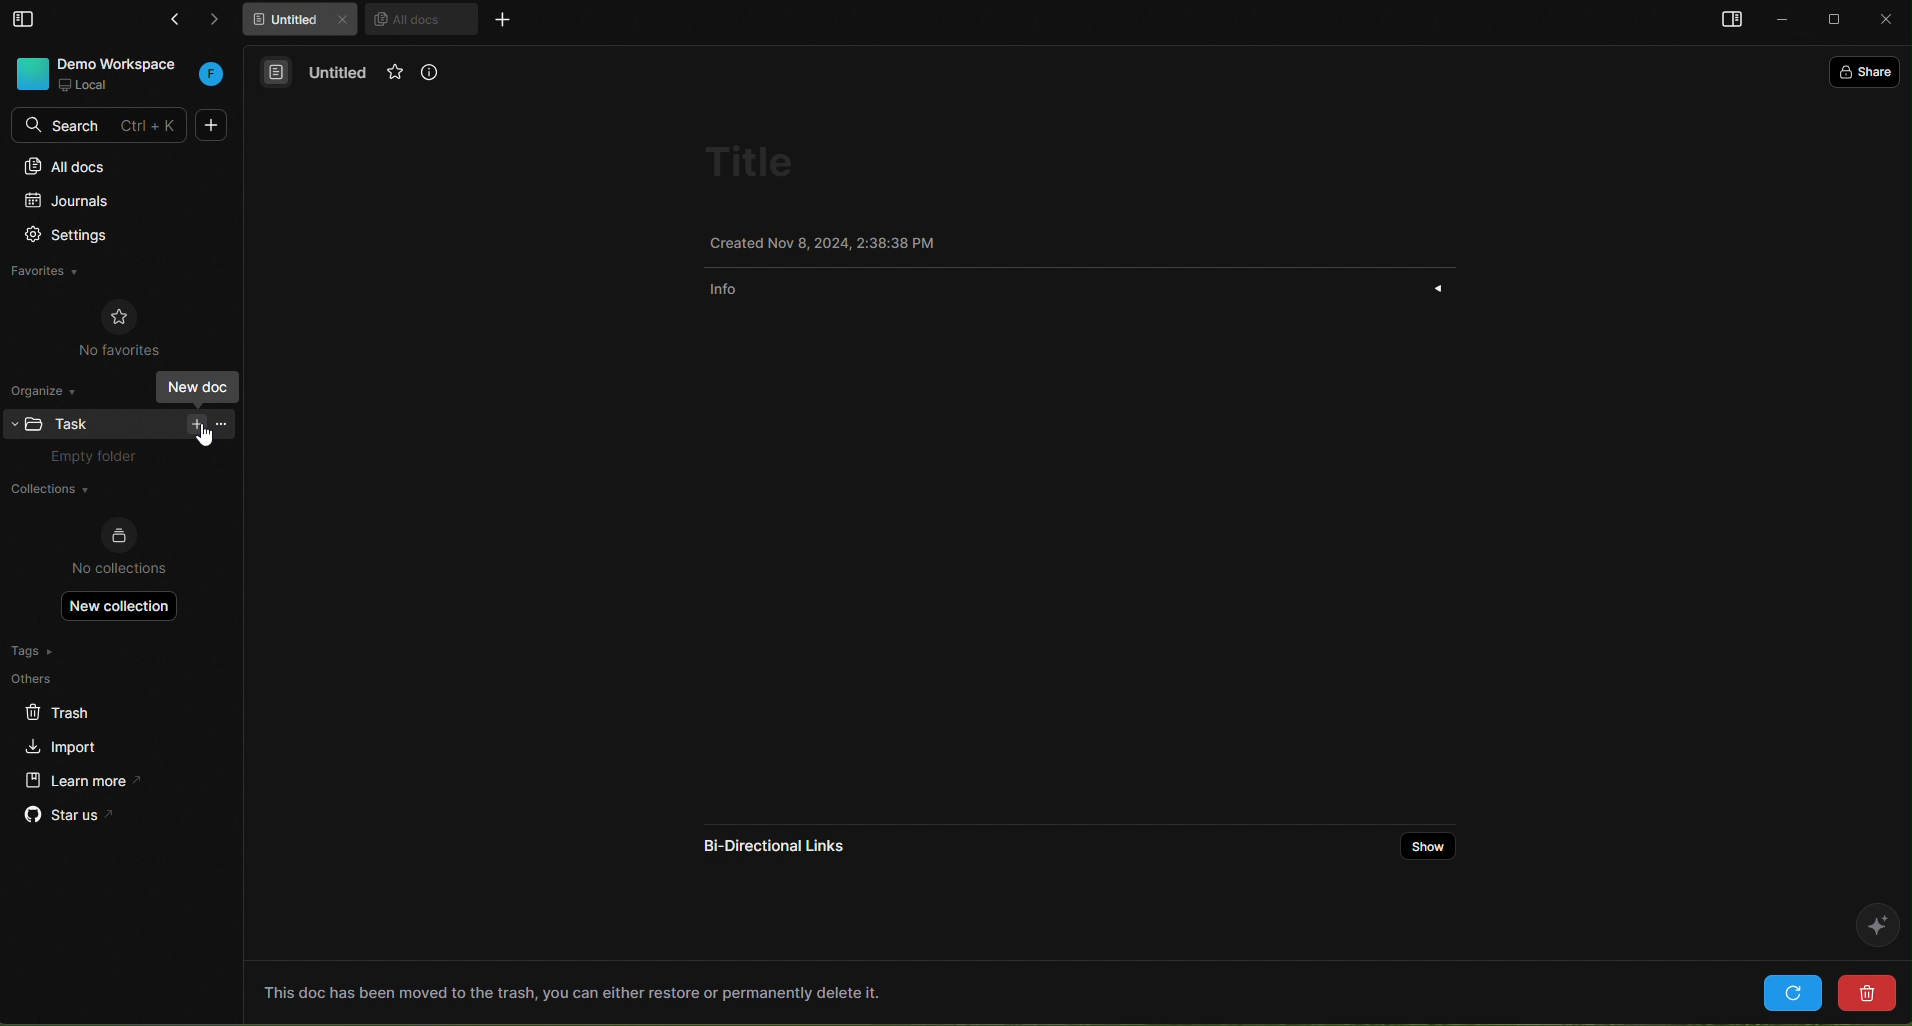 This screenshot has height=1026, width=1912. Describe the element at coordinates (1837, 21) in the screenshot. I see `maximize` at that location.